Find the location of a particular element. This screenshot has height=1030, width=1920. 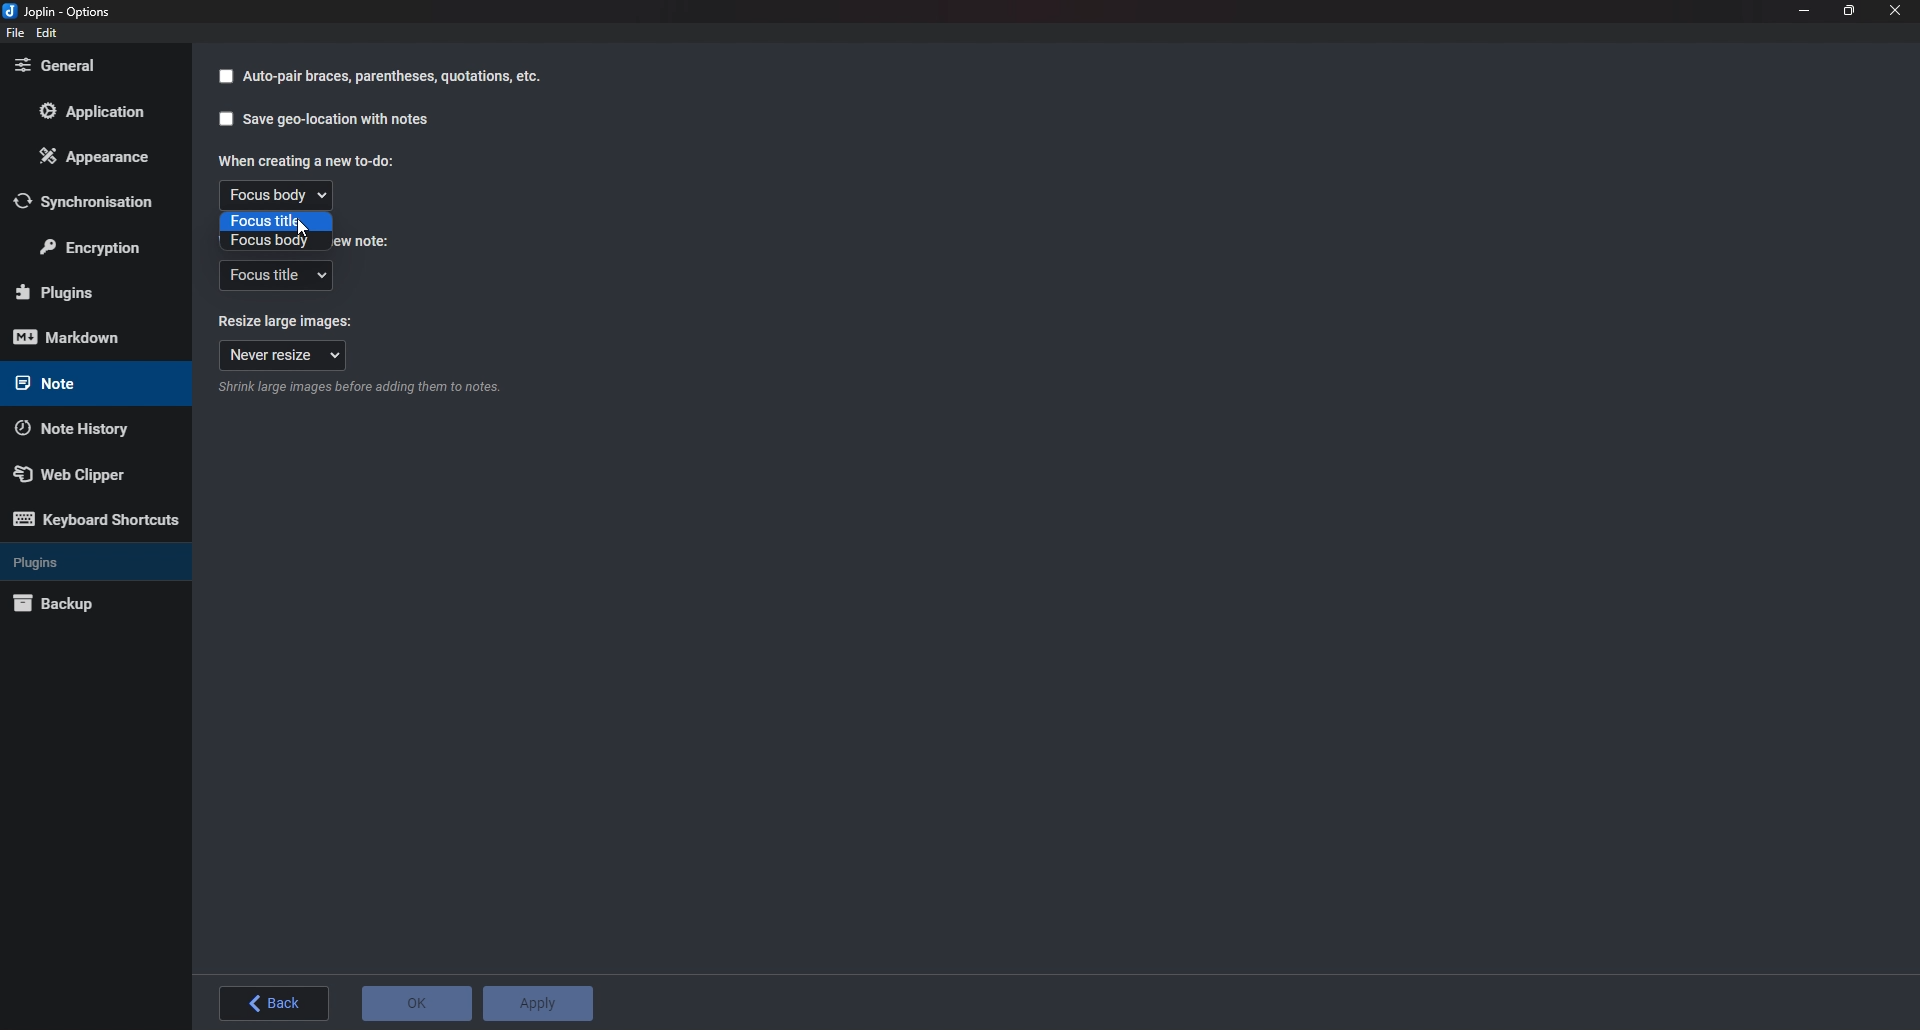

back is located at coordinates (277, 1003).